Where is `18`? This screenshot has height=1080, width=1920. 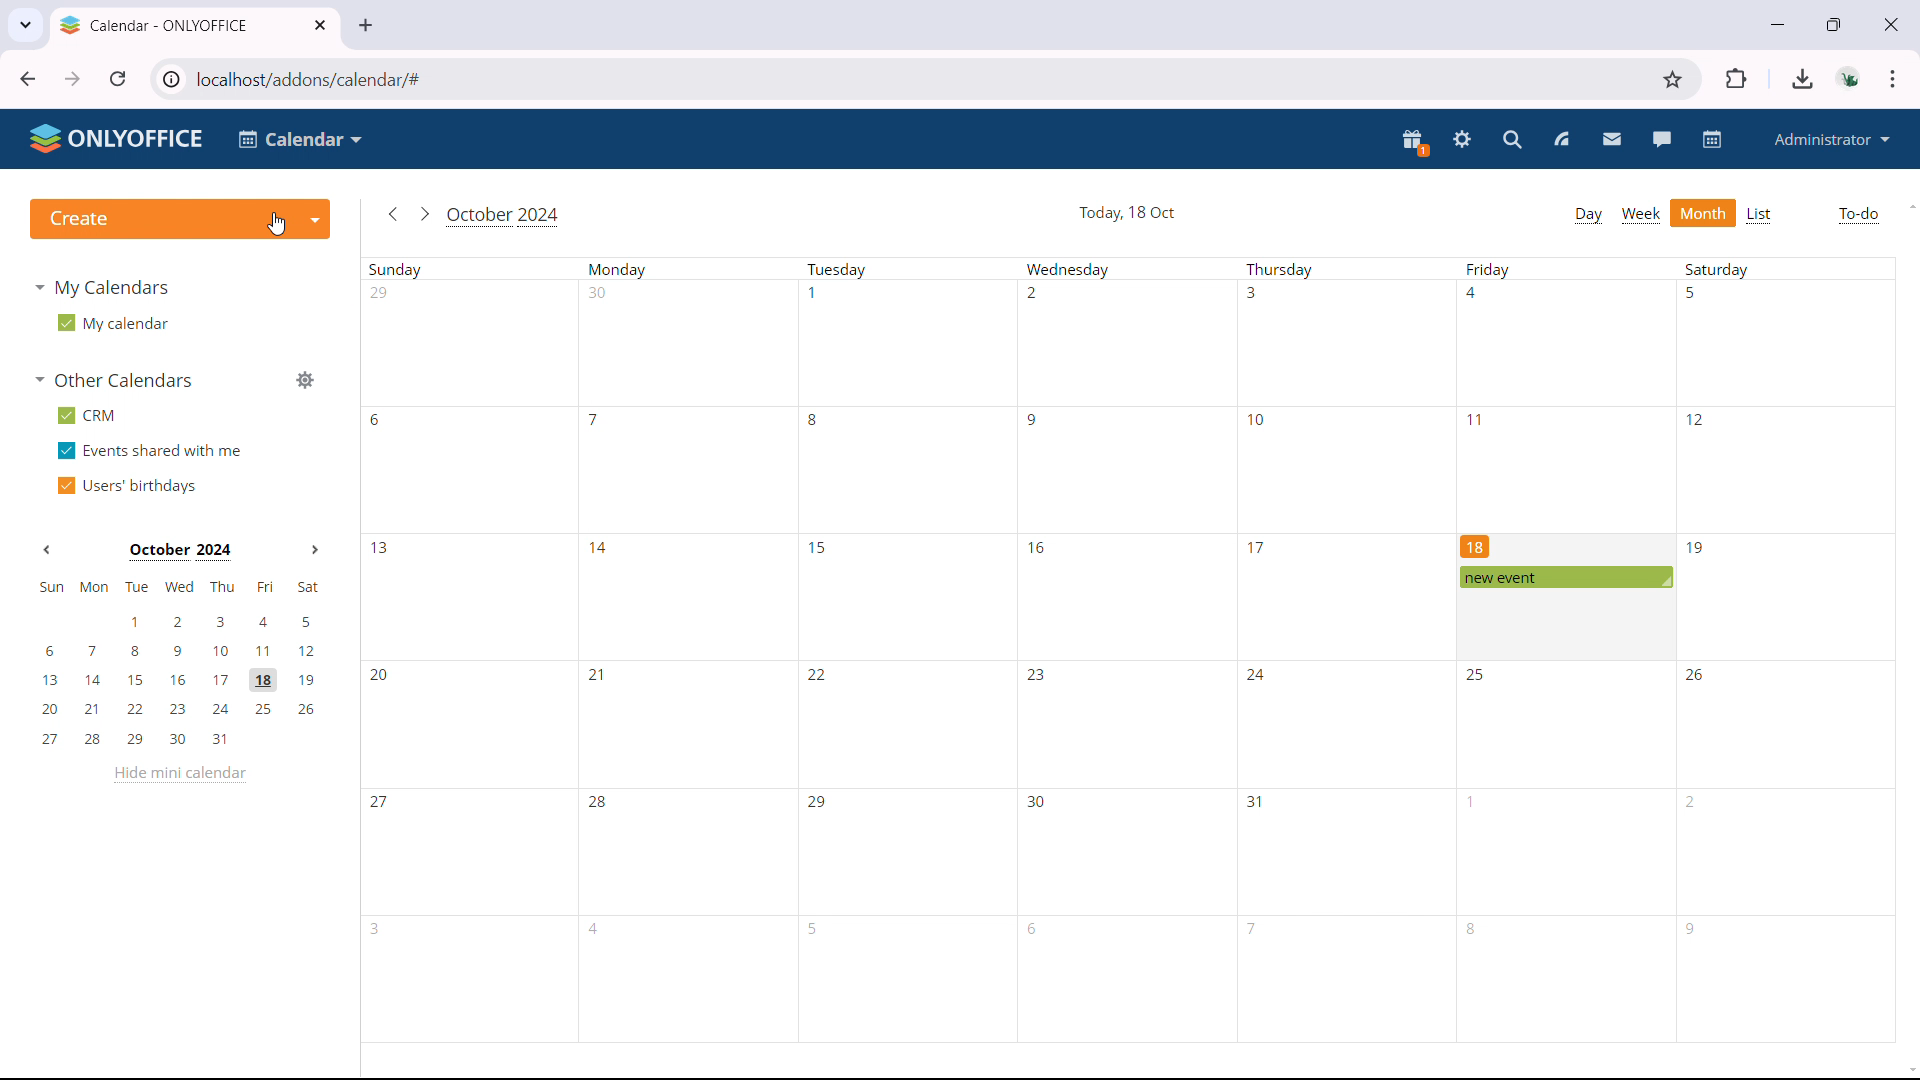
18 is located at coordinates (1476, 545).